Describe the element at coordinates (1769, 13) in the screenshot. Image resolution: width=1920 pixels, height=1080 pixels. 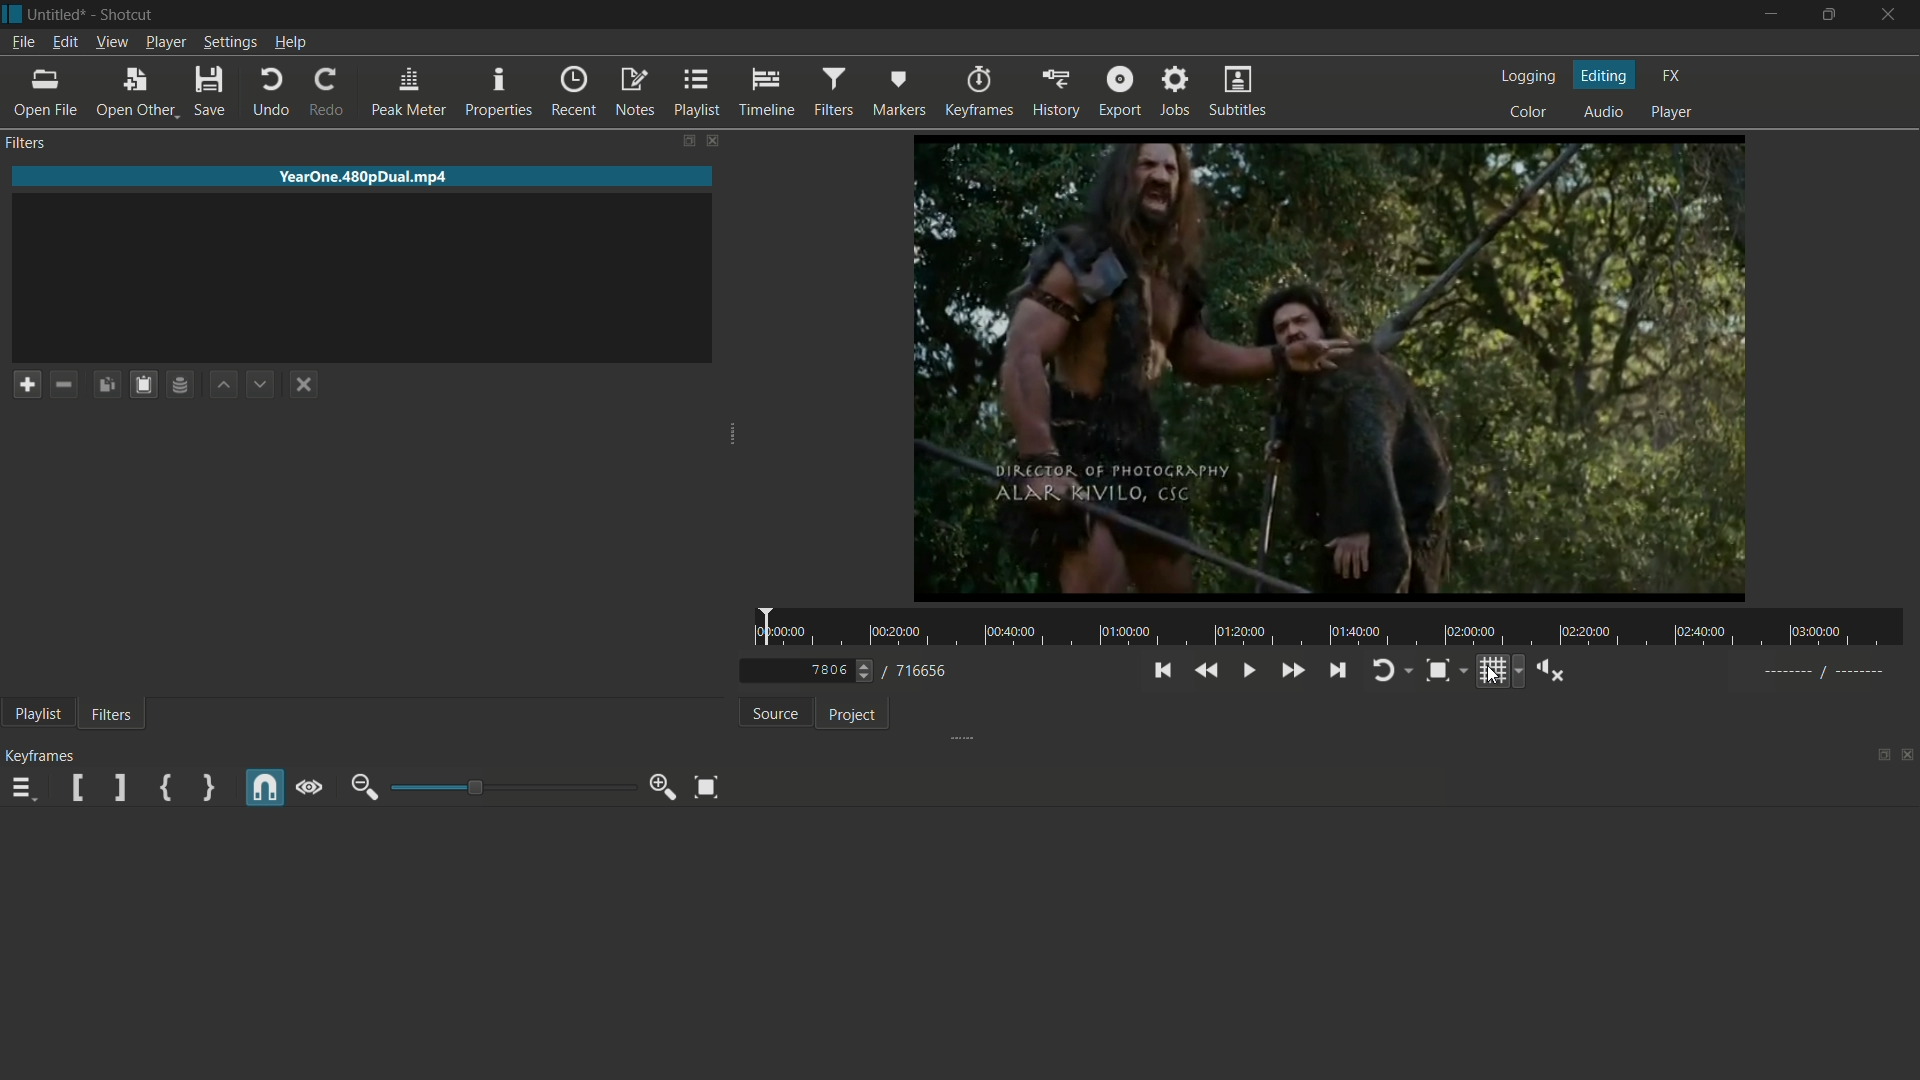
I see `minimize` at that location.